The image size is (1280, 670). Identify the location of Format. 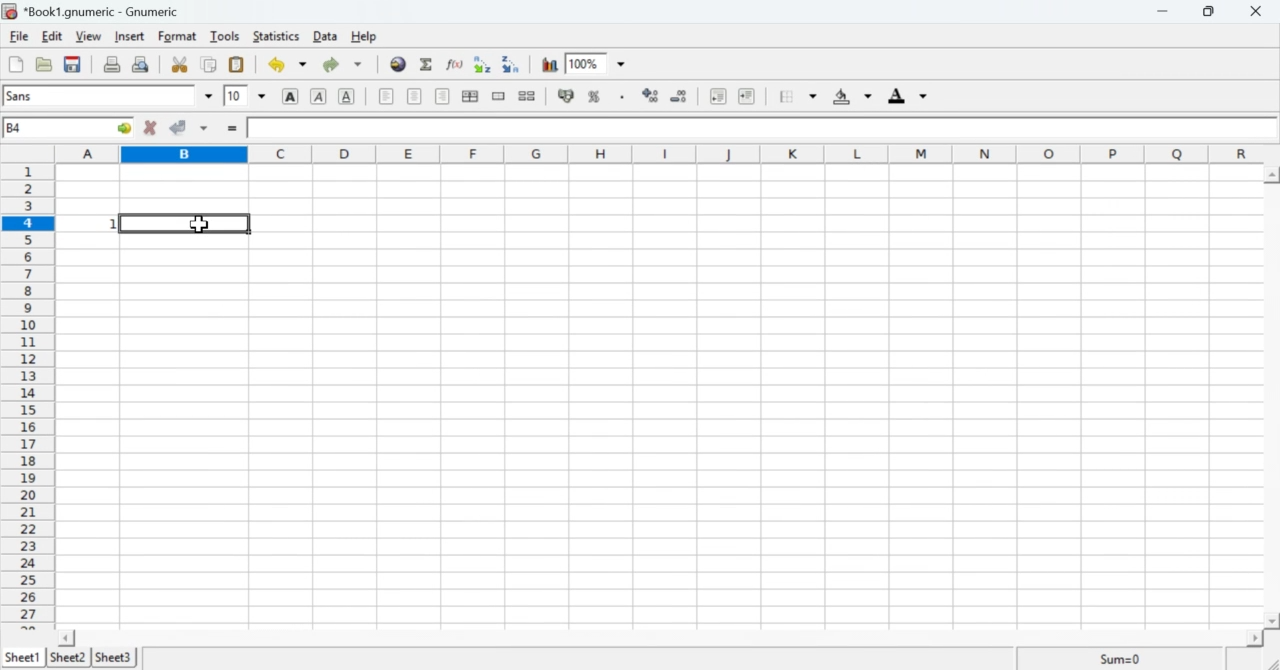
(178, 37).